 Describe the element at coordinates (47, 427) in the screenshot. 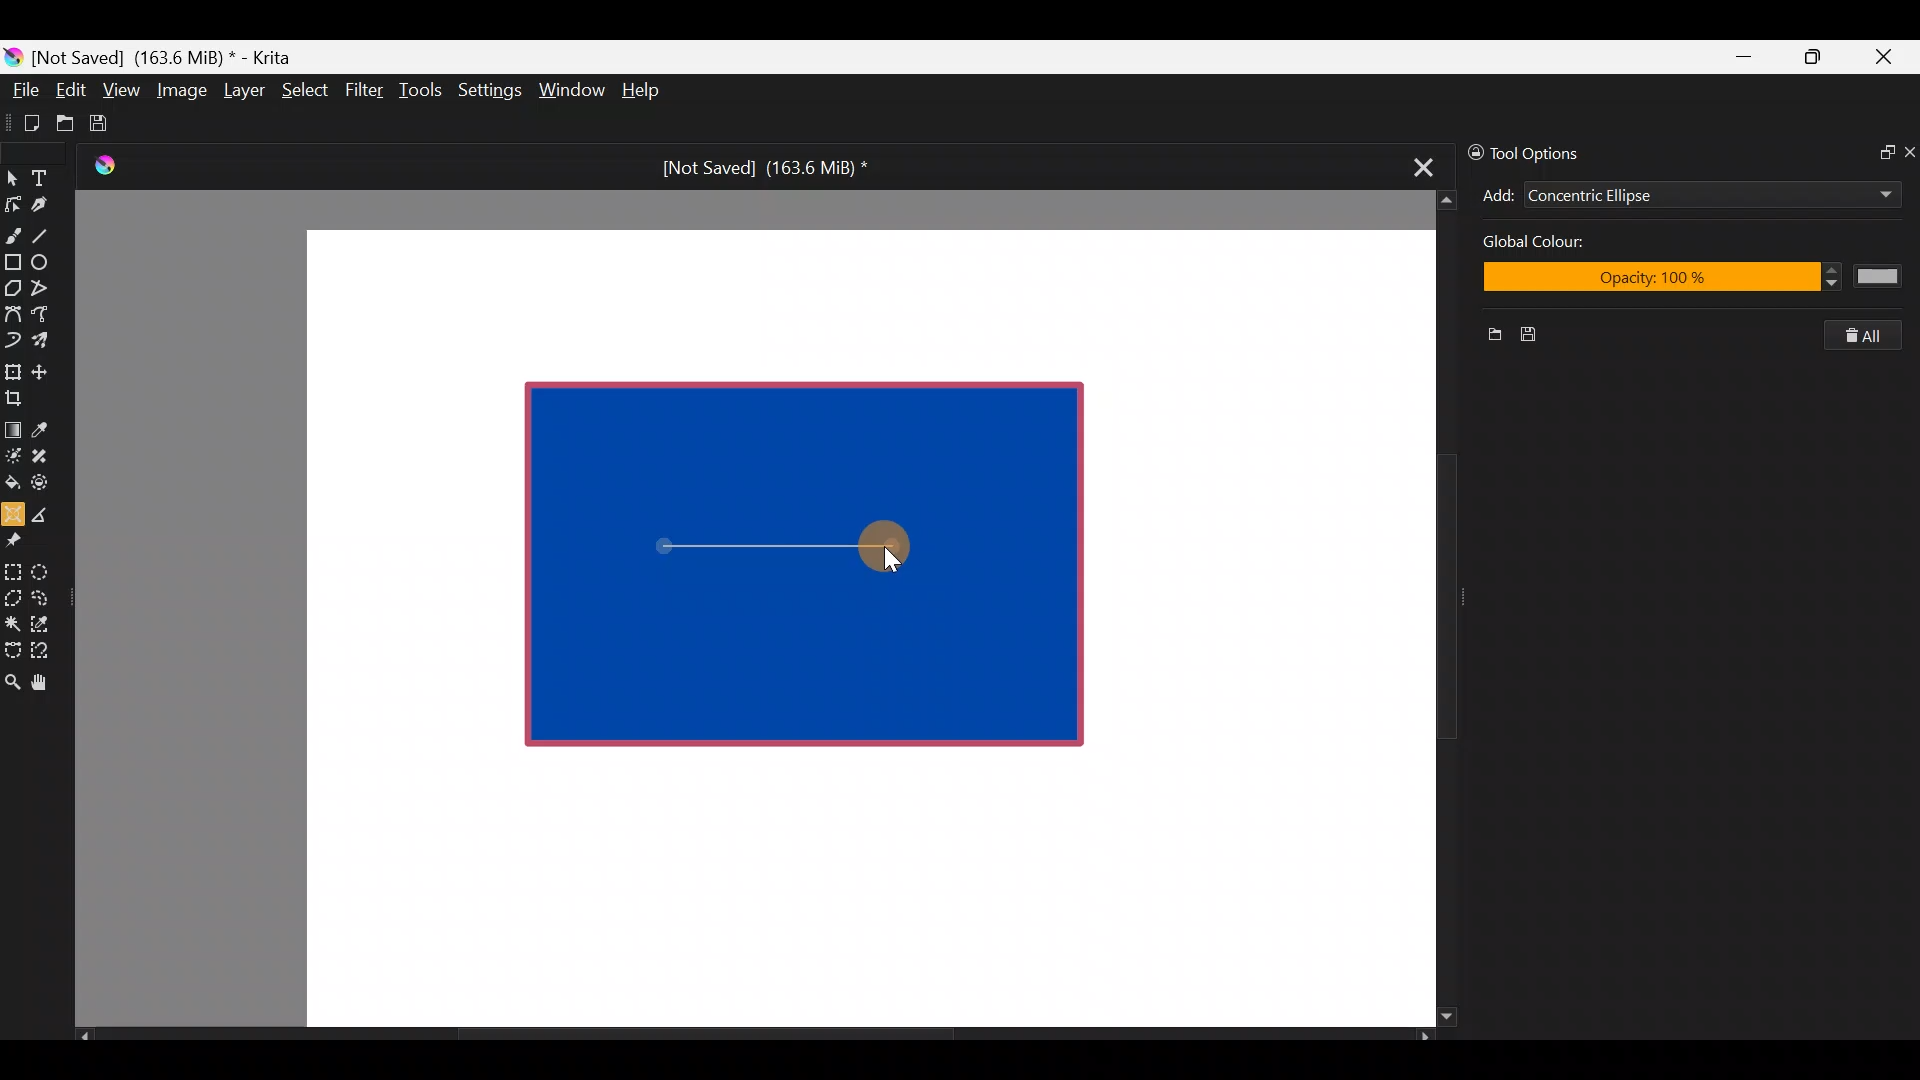

I see `Sample a colour from the image/current layer` at that location.